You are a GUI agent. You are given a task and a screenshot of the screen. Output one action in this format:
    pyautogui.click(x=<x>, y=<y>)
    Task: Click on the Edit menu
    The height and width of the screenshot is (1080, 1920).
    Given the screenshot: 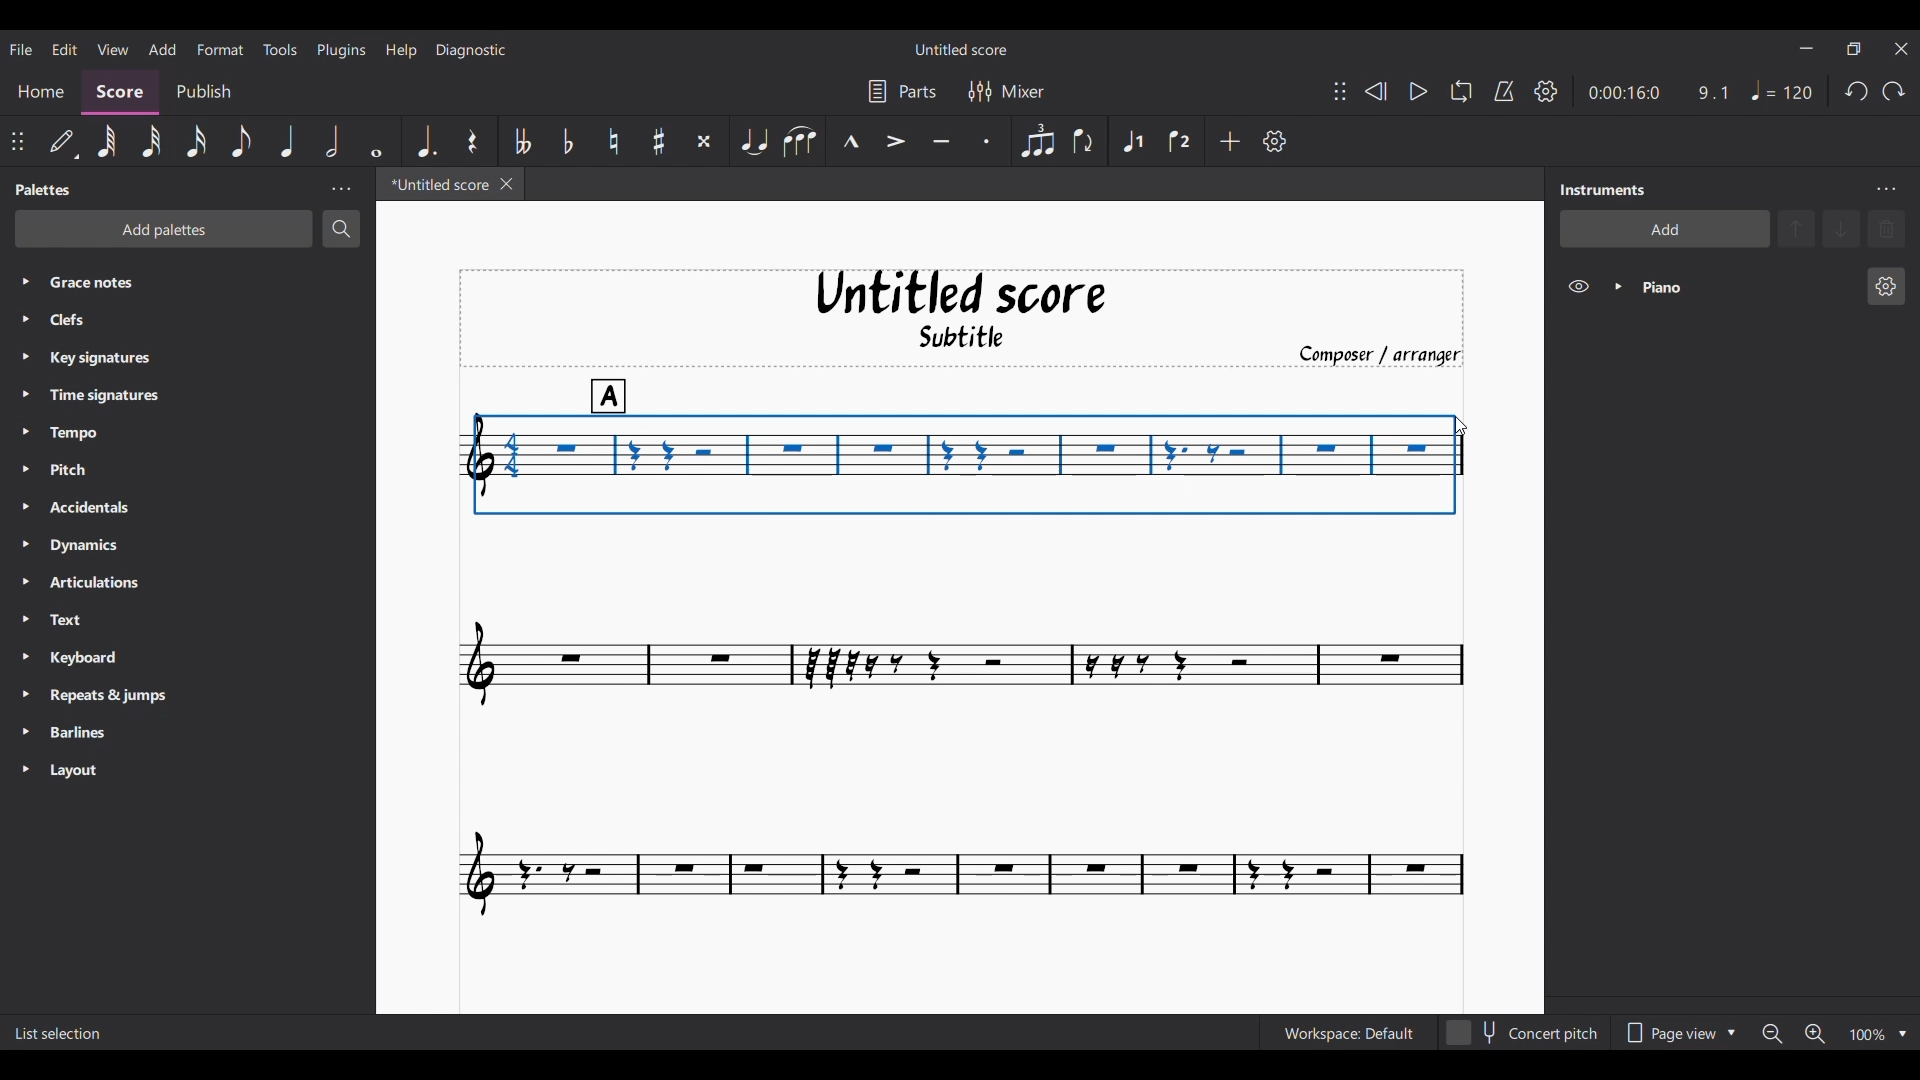 What is the action you would take?
    pyautogui.click(x=63, y=48)
    